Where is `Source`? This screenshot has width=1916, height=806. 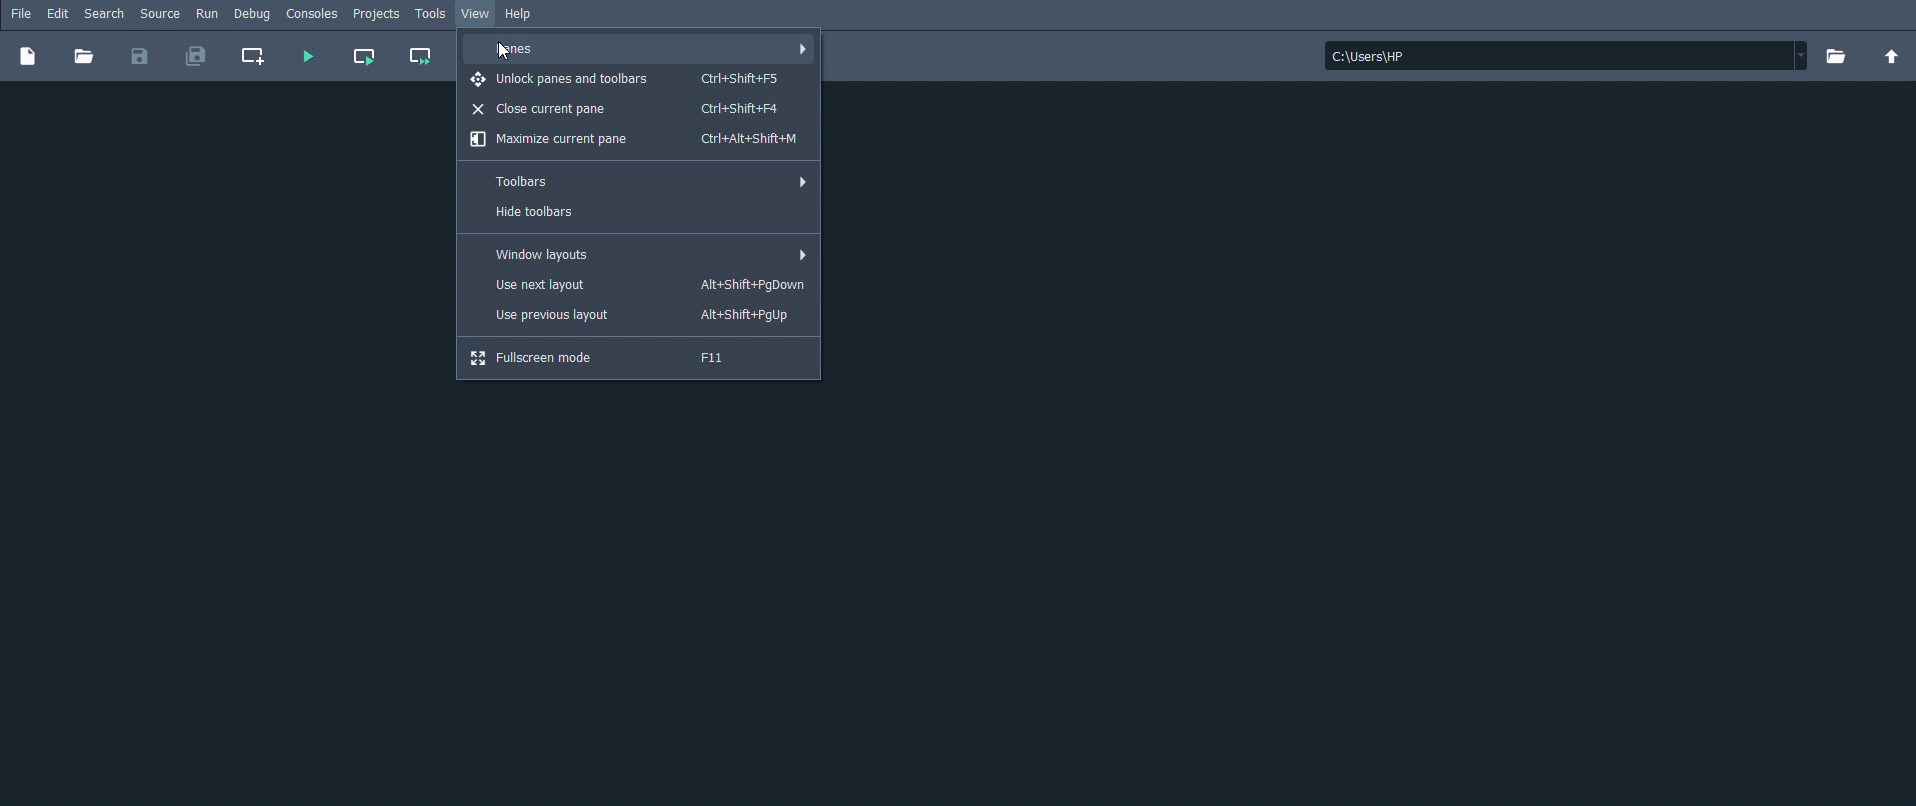
Source is located at coordinates (160, 14).